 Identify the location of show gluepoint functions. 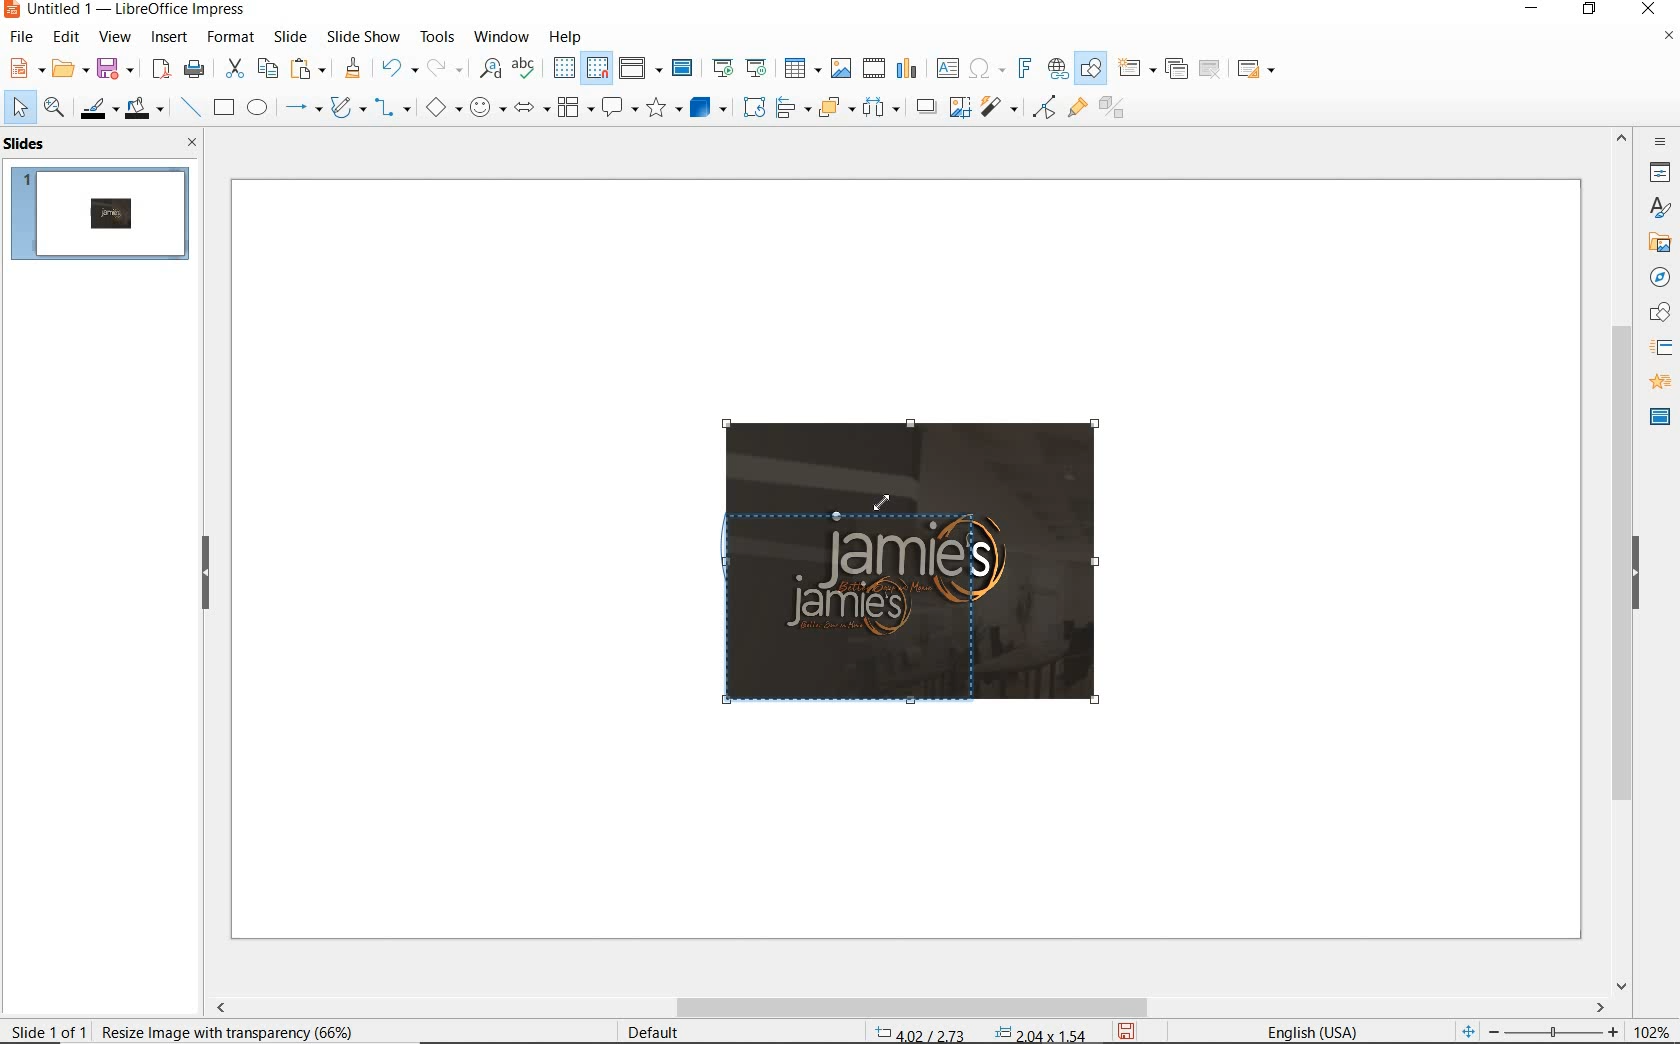
(1073, 109).